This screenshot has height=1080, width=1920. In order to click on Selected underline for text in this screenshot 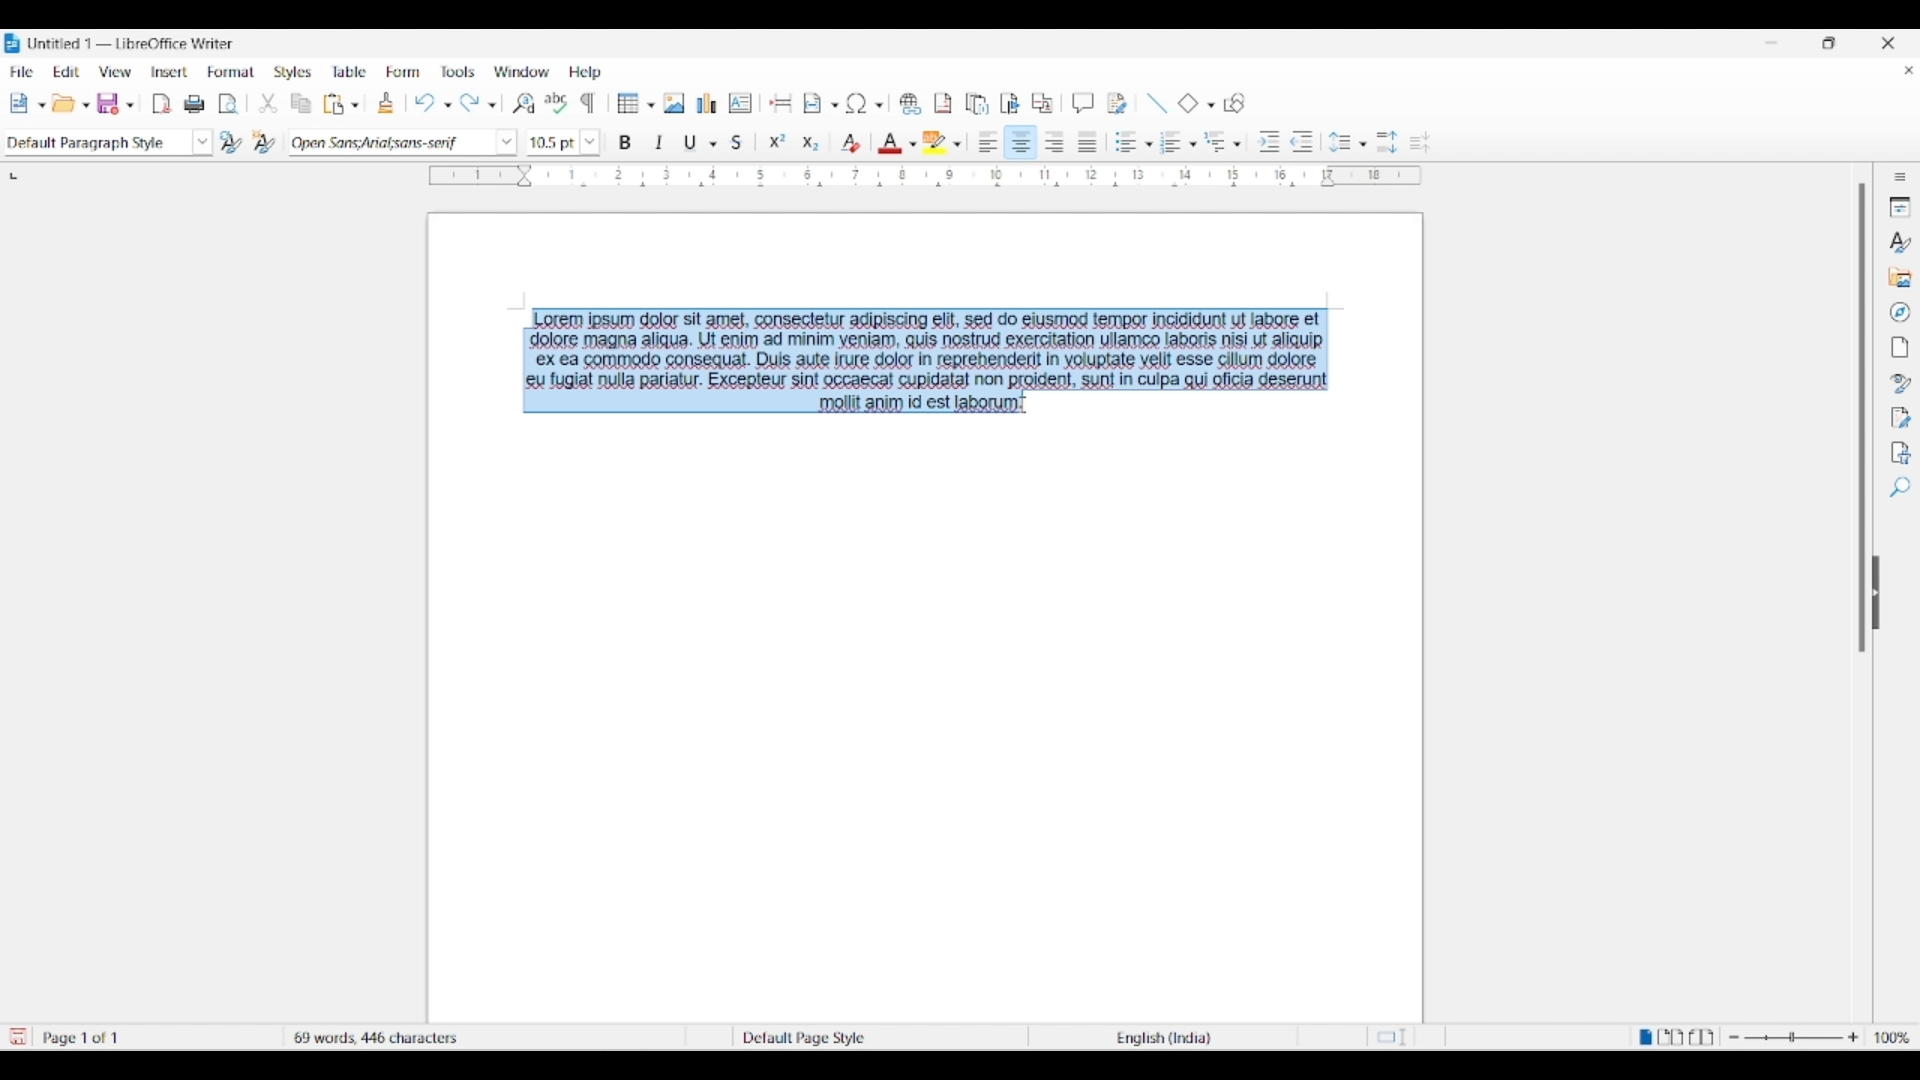, I will do `click(690, 143)`.